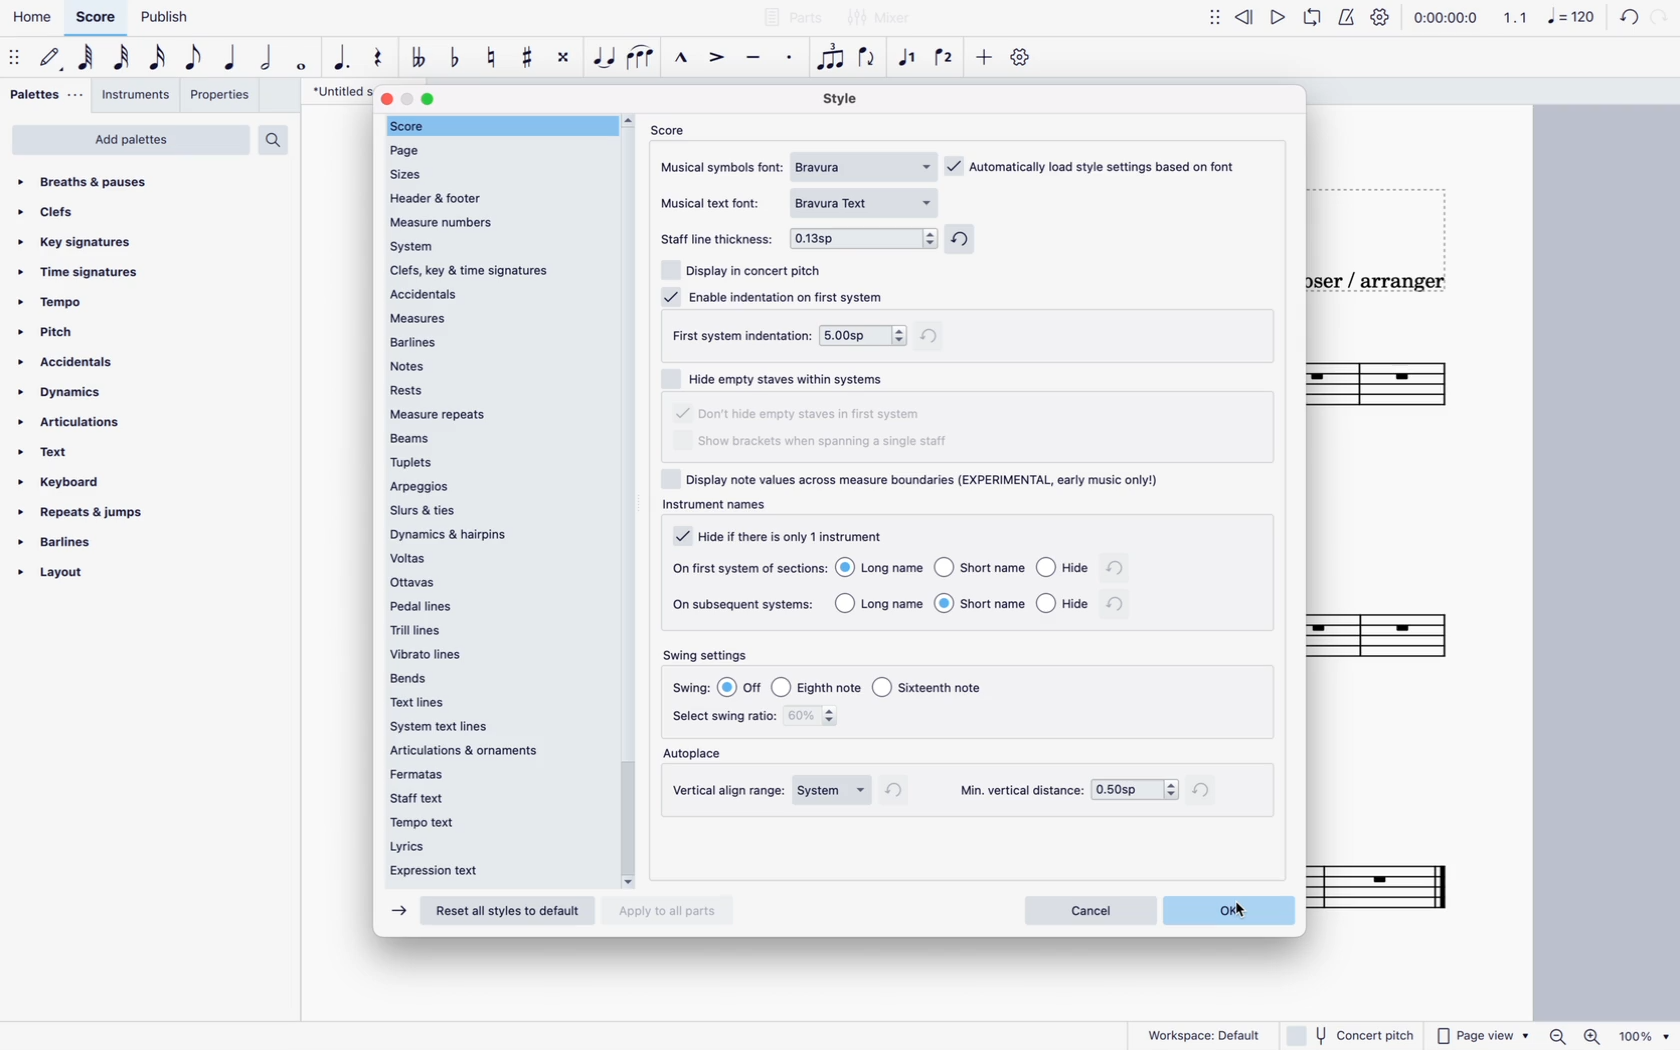 The width and height of the screenshot is (1680, 1050). What do you see at coordinates (779, 536) in the screenshot?
I see `hide` at bounding box center [779, 536].